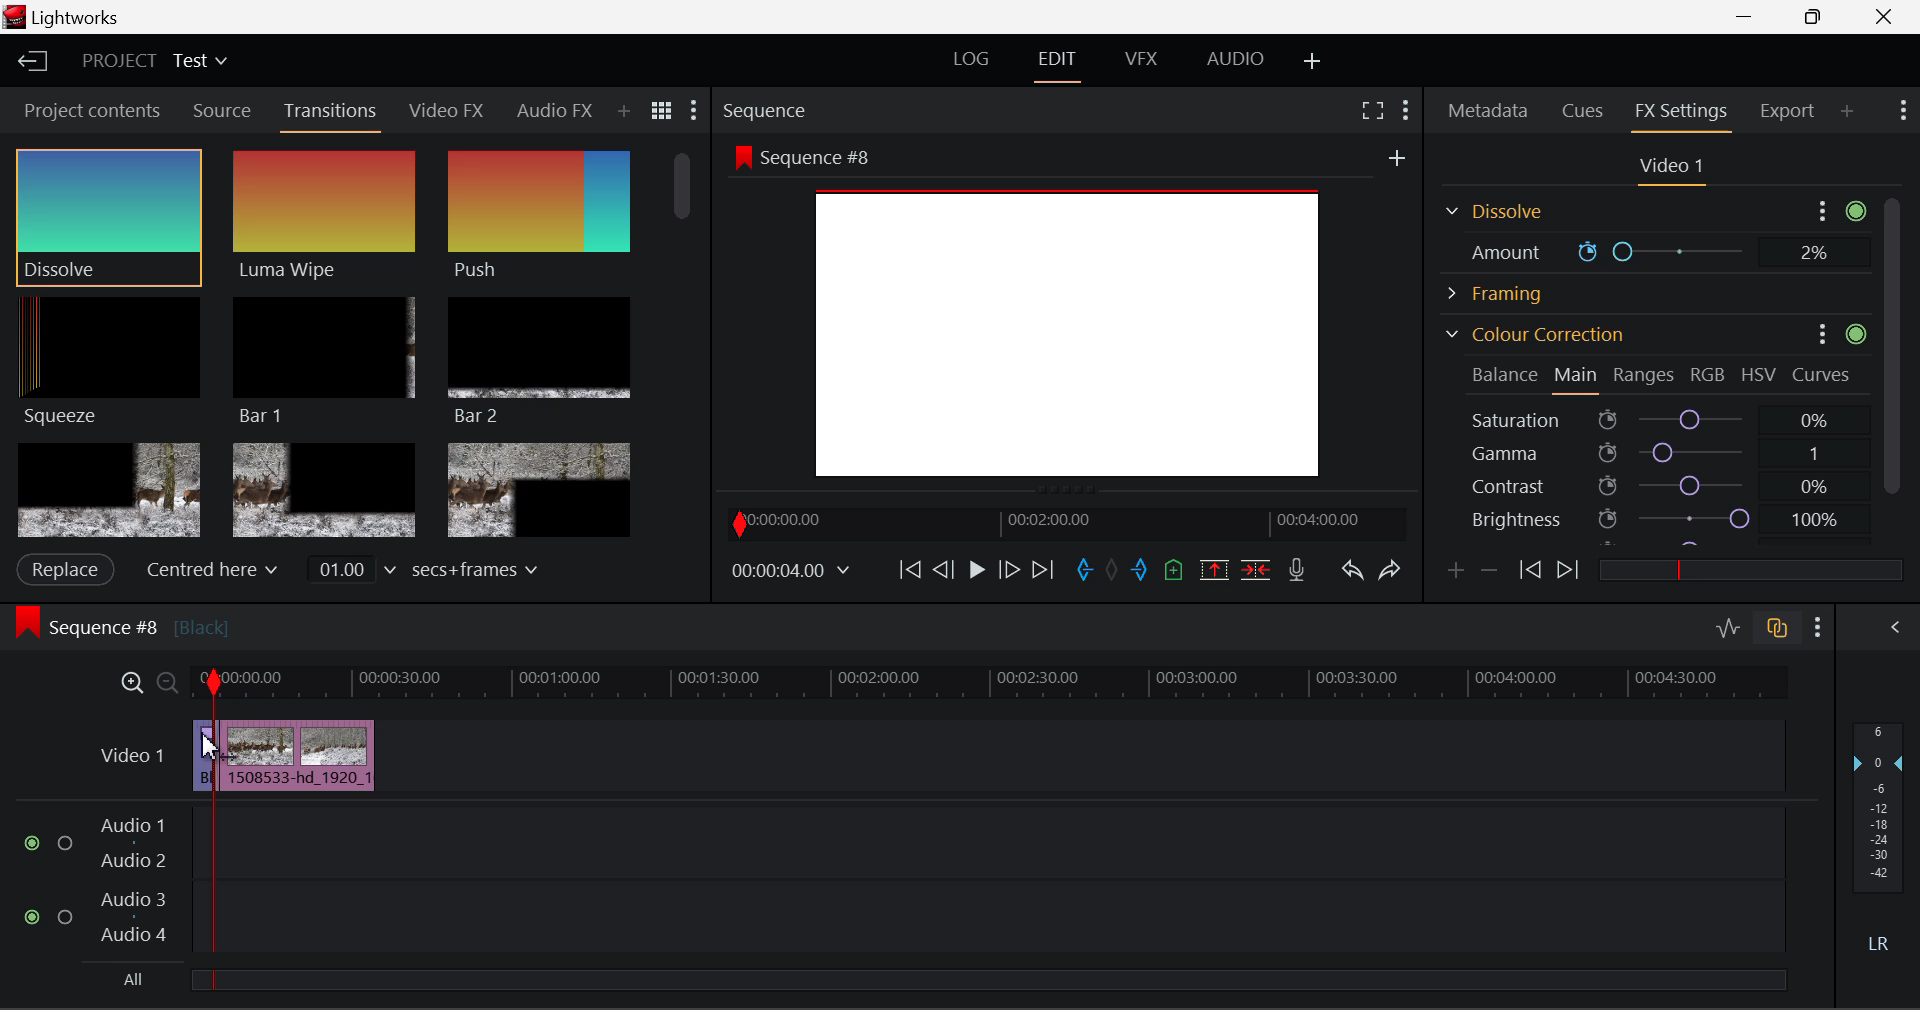 Image resolution: width=1920 pixels, height=1010 pixels. I want to click on Icon, so click(1857, 336).